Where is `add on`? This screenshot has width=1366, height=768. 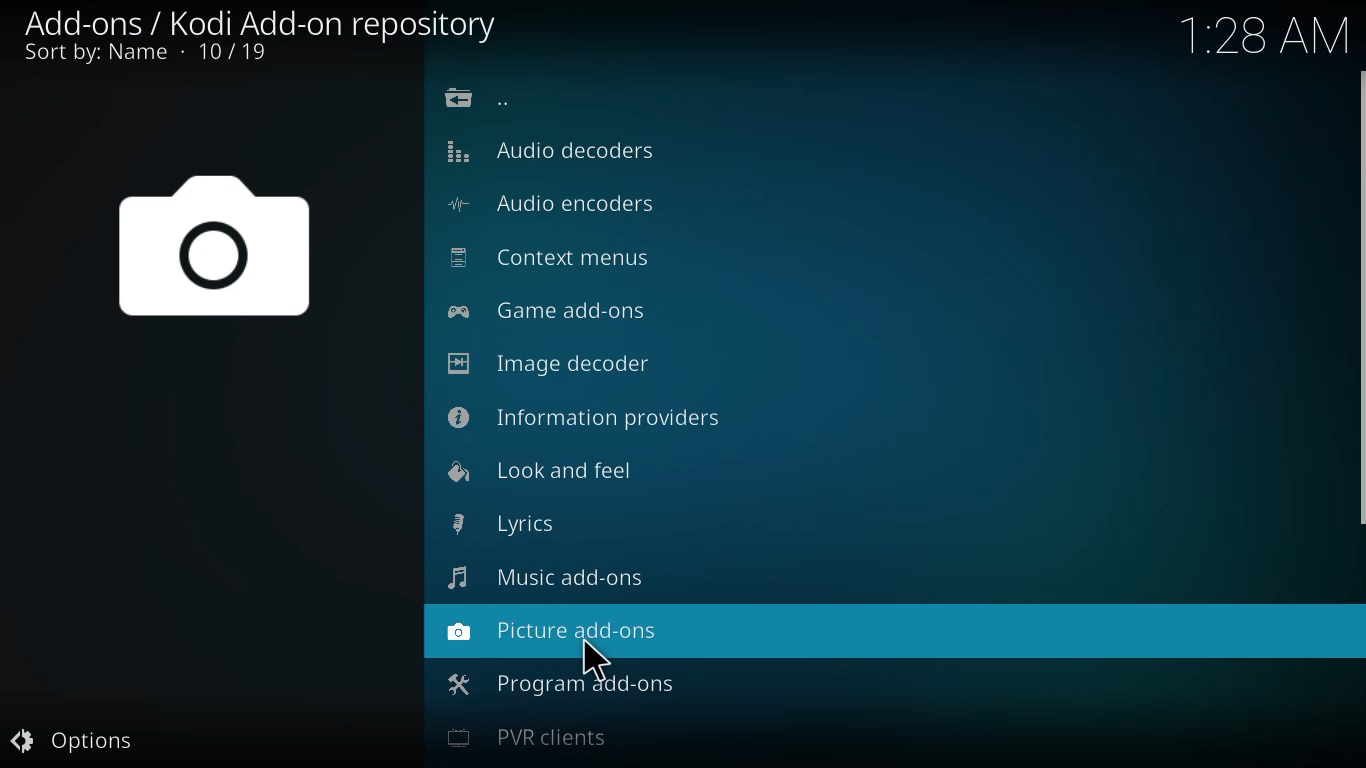
add on is located at coordinates (224, 257).